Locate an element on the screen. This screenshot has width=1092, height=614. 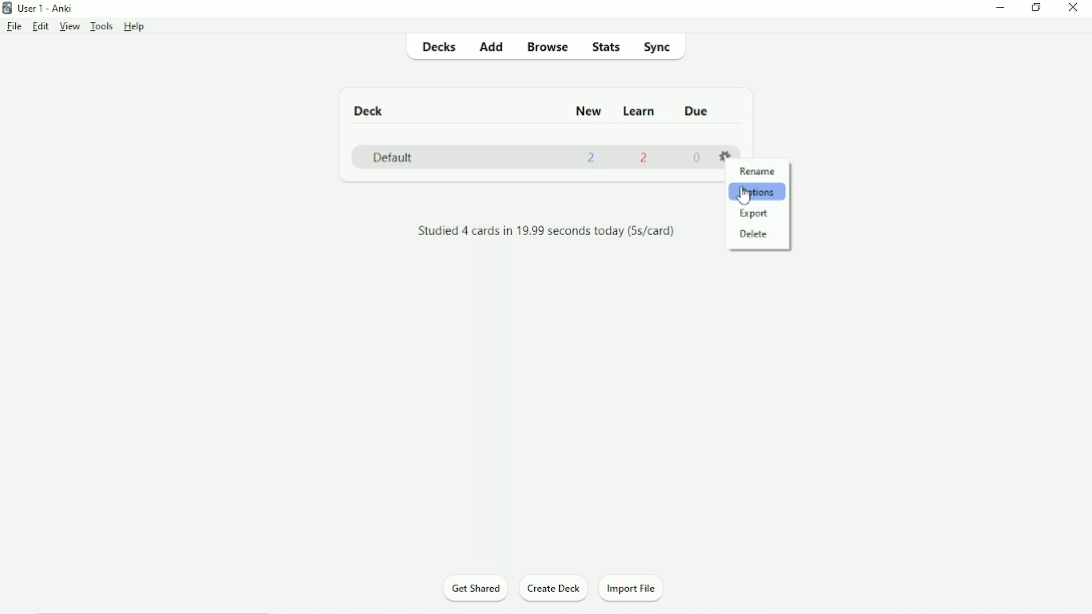
cursor is located at coordinates (744, 196).